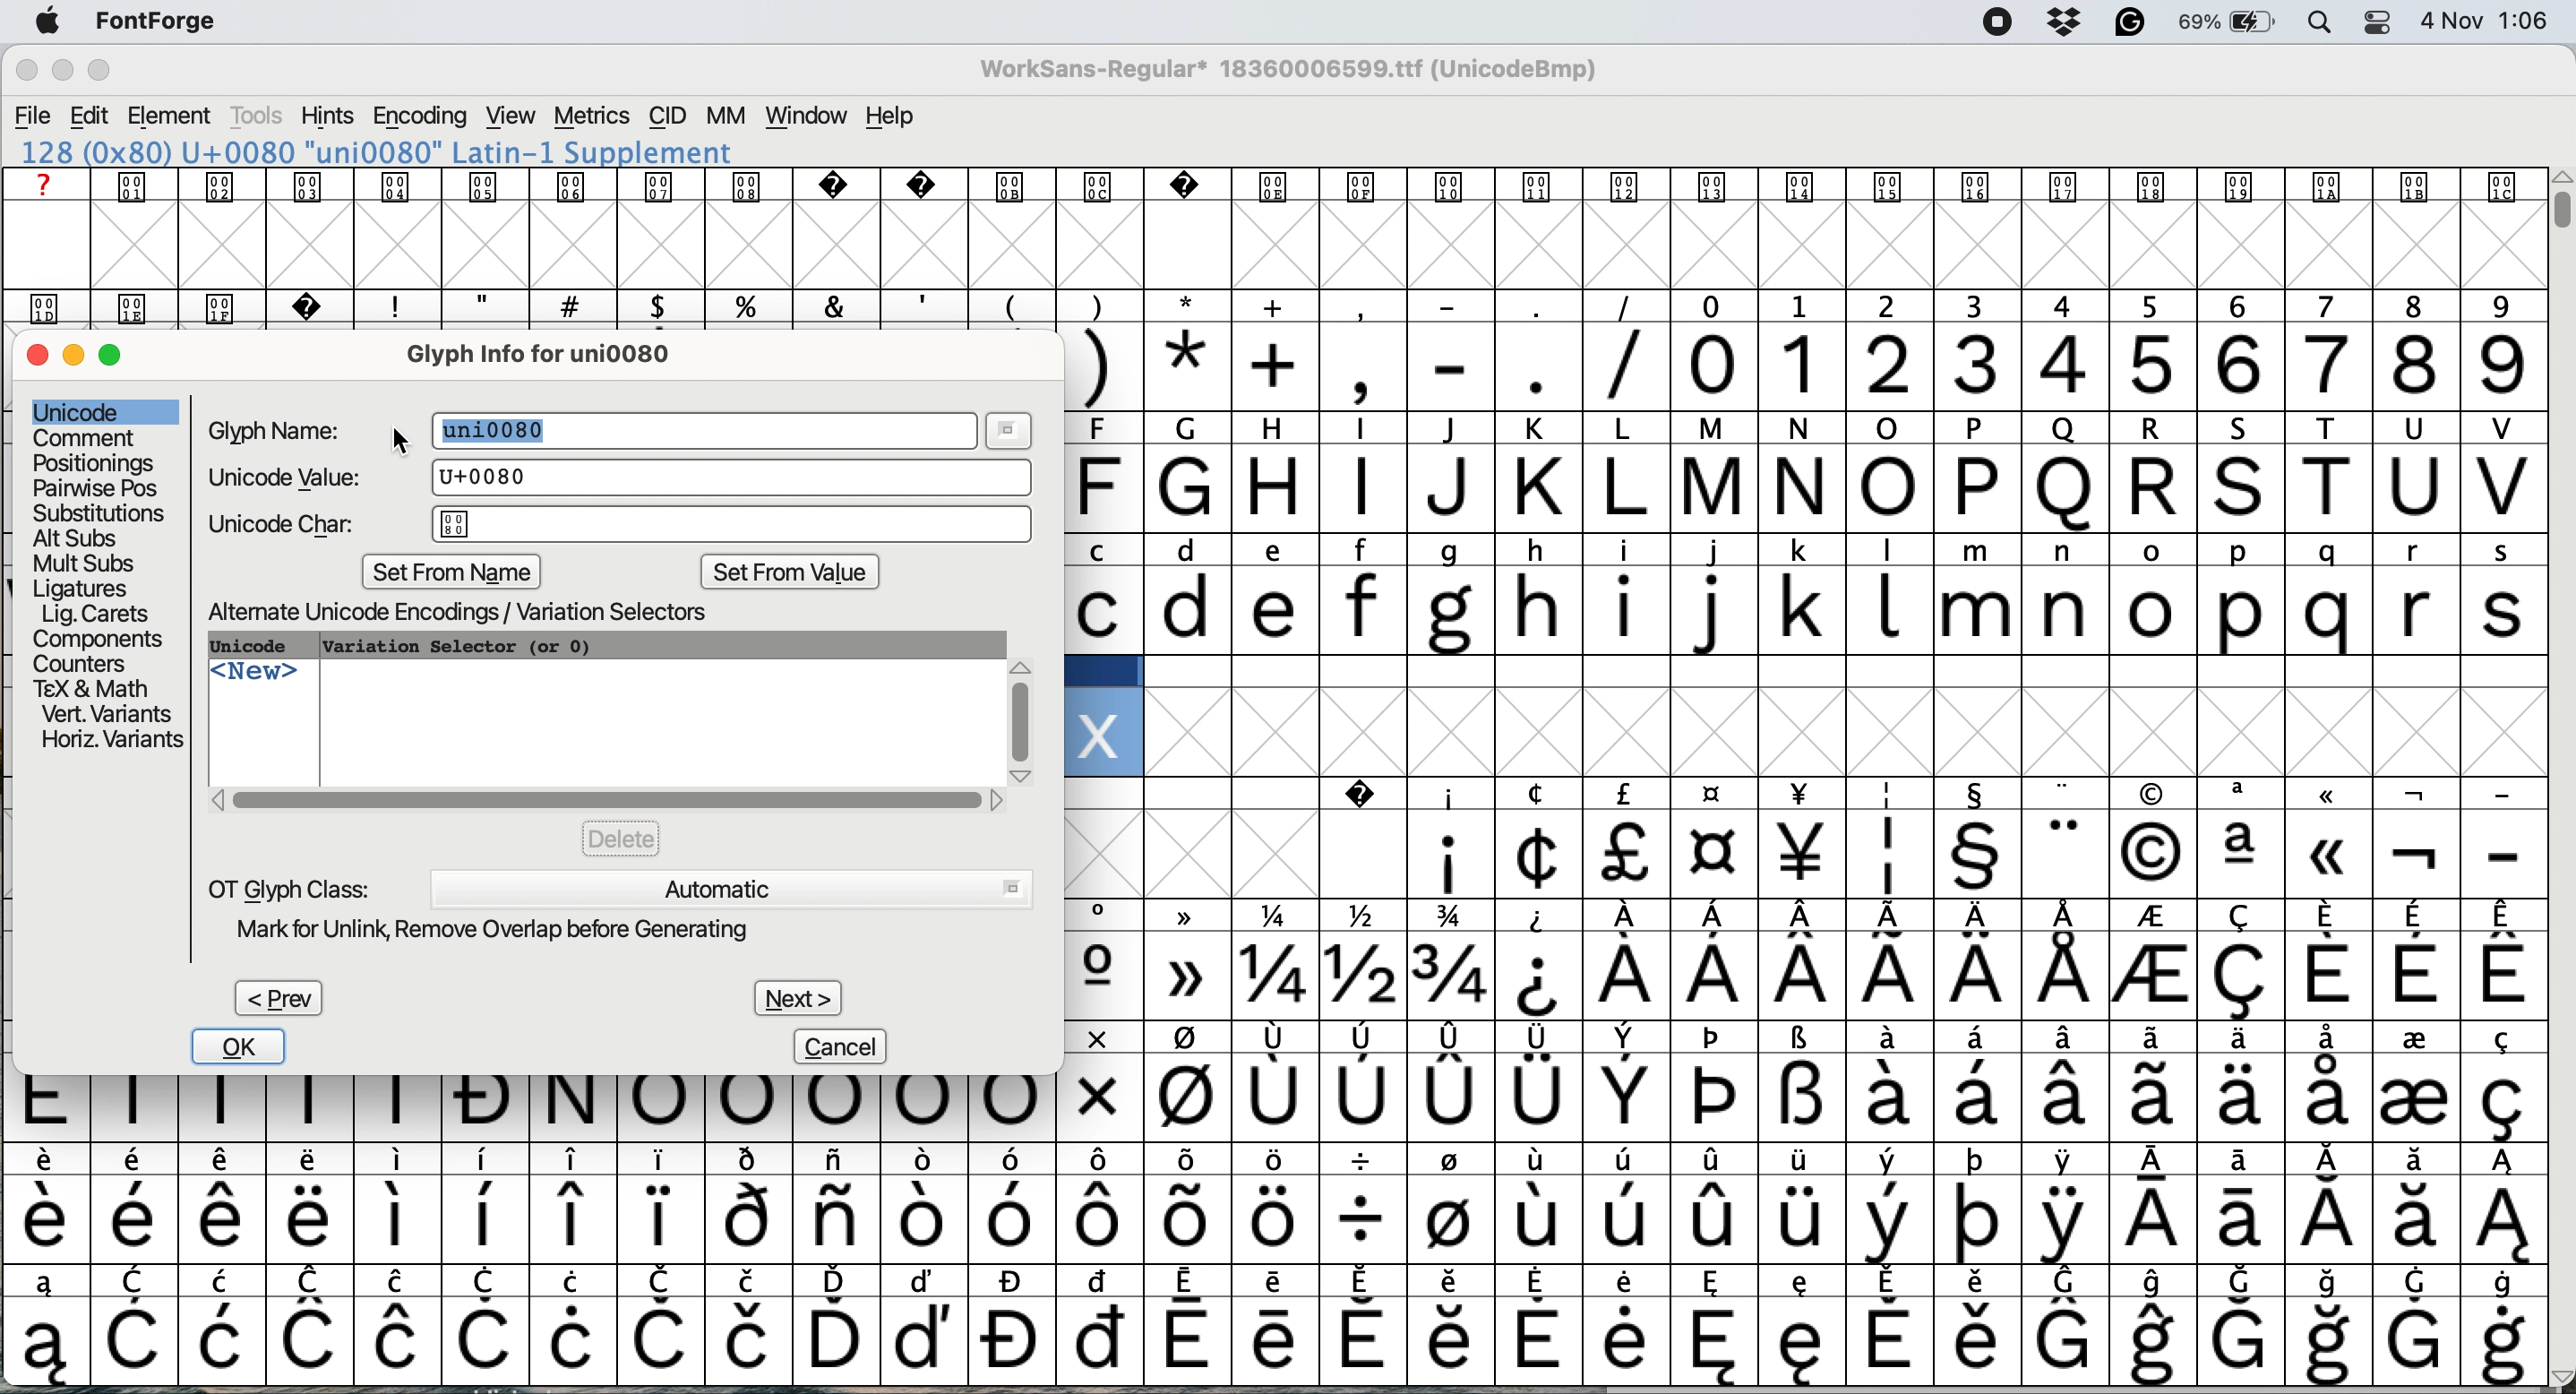 This screenshot has height=1394, width=2576. Describe the element at coordinates (328, 118) in the screenshot. I see `hints` at that location.